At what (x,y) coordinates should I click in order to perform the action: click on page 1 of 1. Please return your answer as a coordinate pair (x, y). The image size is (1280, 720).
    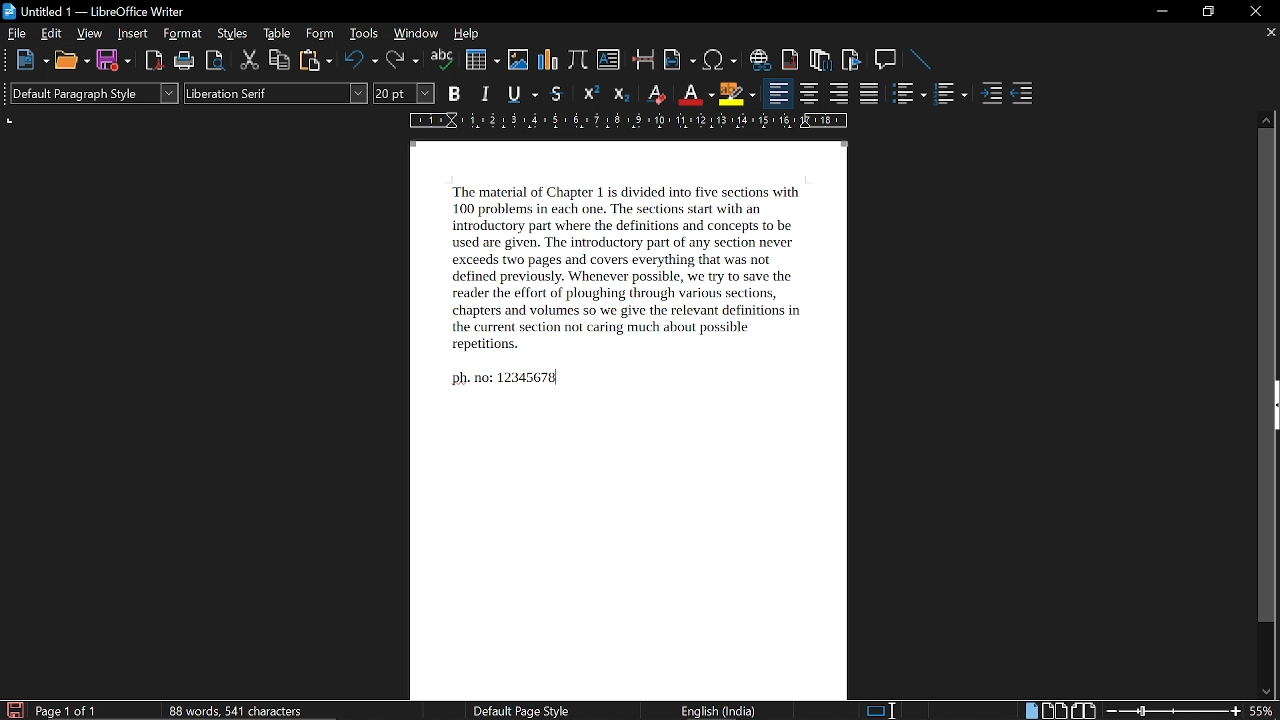
    Looking at the image, I should click on (67, 712).